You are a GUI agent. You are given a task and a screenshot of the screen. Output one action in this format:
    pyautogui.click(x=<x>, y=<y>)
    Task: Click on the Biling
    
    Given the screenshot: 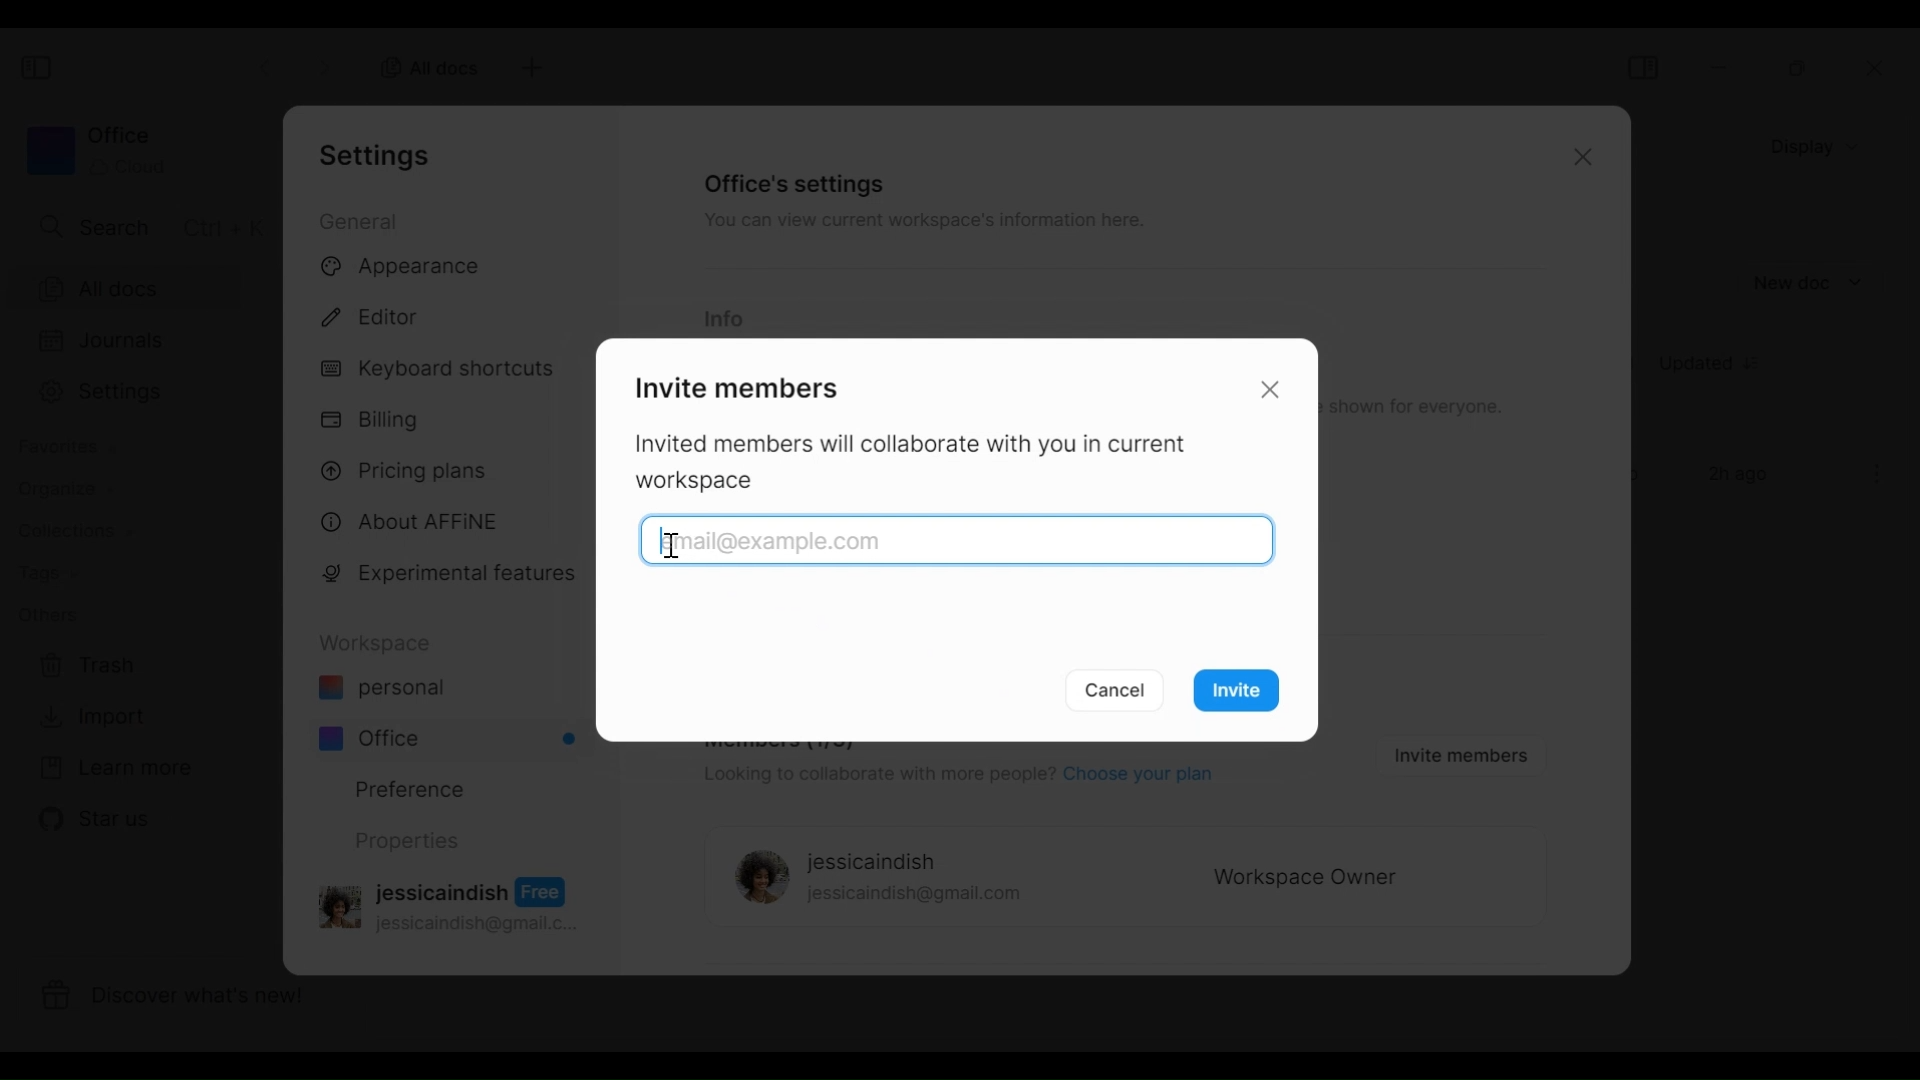 What is the action you would take?
    pyautogui.click(x=375, y=421)
    